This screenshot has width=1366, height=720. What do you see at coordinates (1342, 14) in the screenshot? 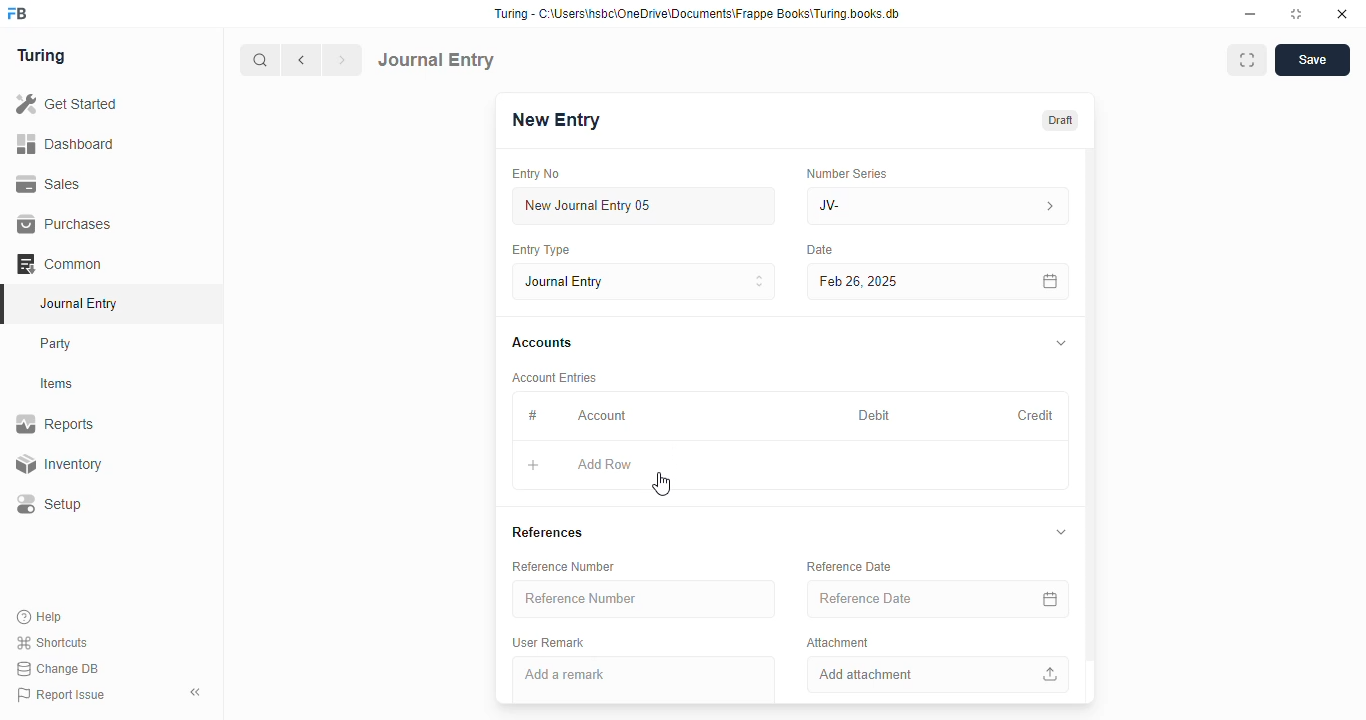
I see `close` at bounding box center [1342, 14].